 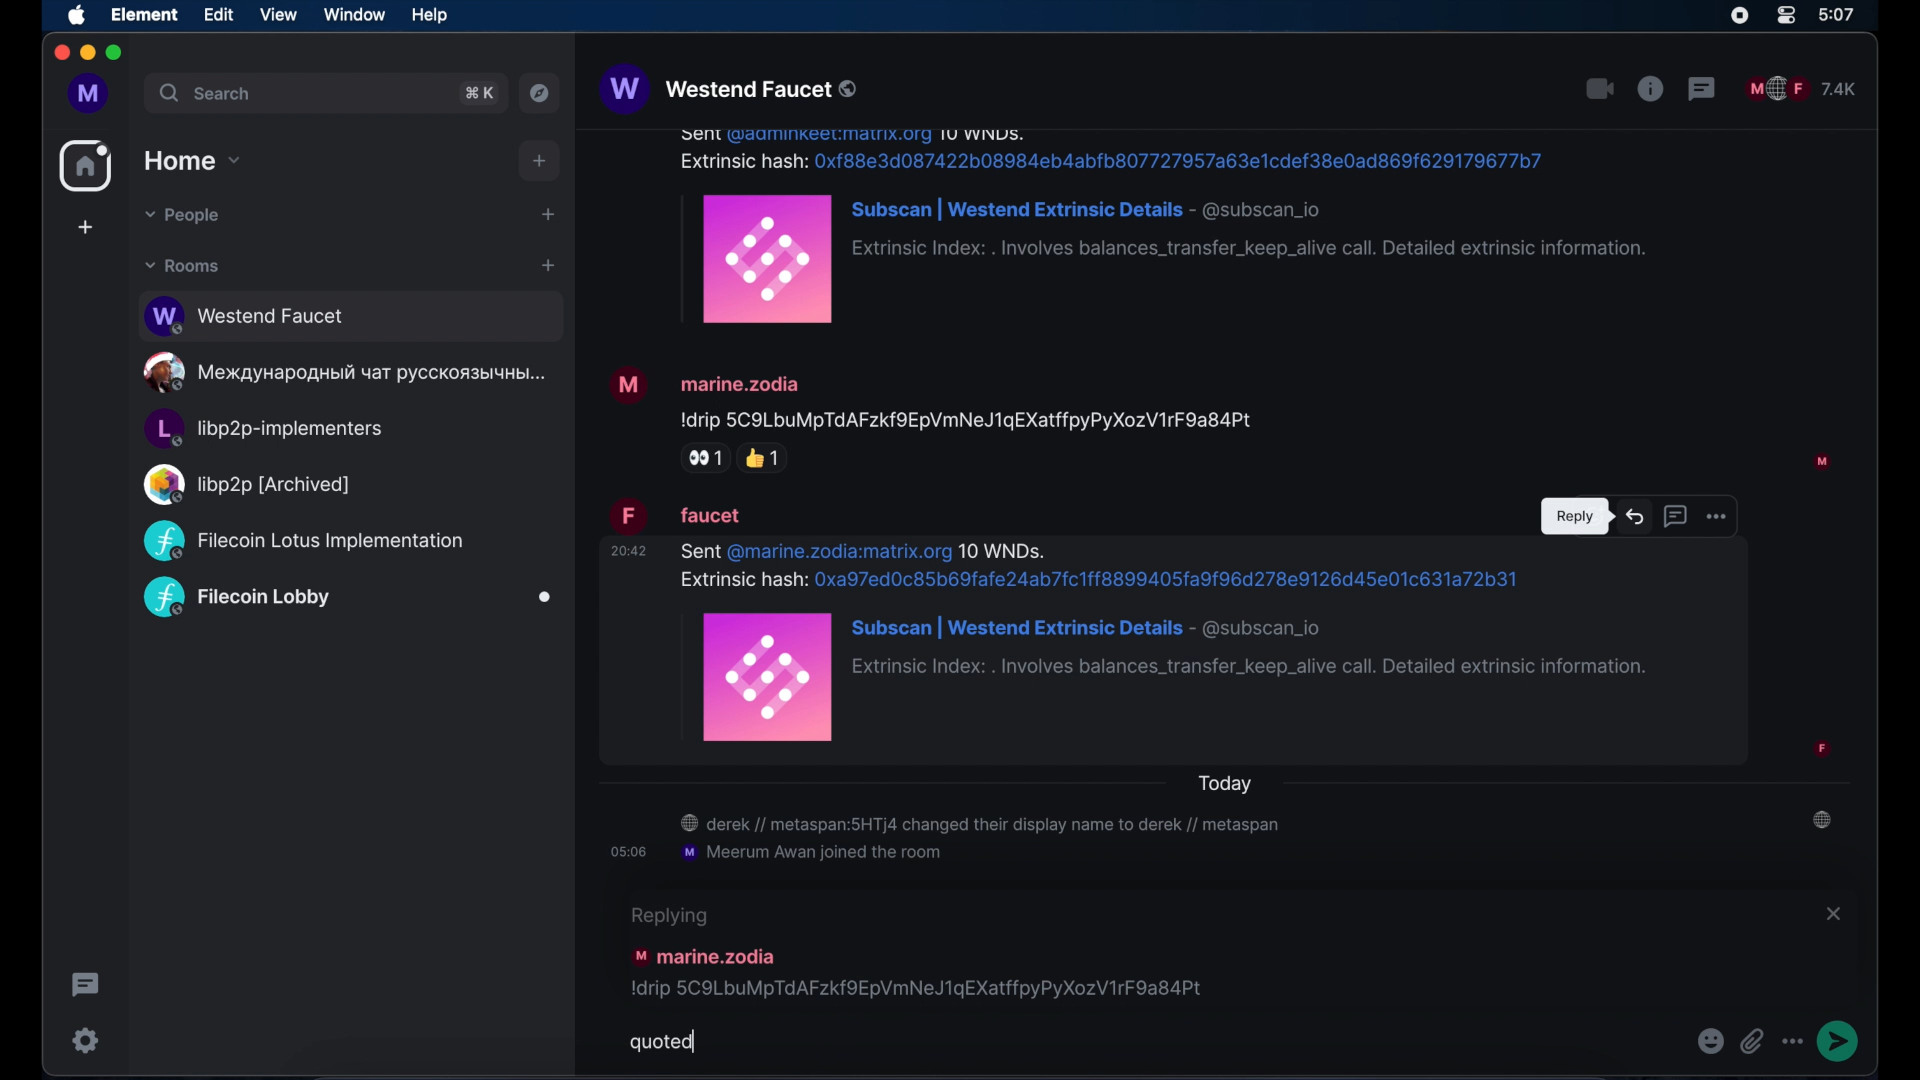 I want to click on public room properties, so click(x=1651, y=89).